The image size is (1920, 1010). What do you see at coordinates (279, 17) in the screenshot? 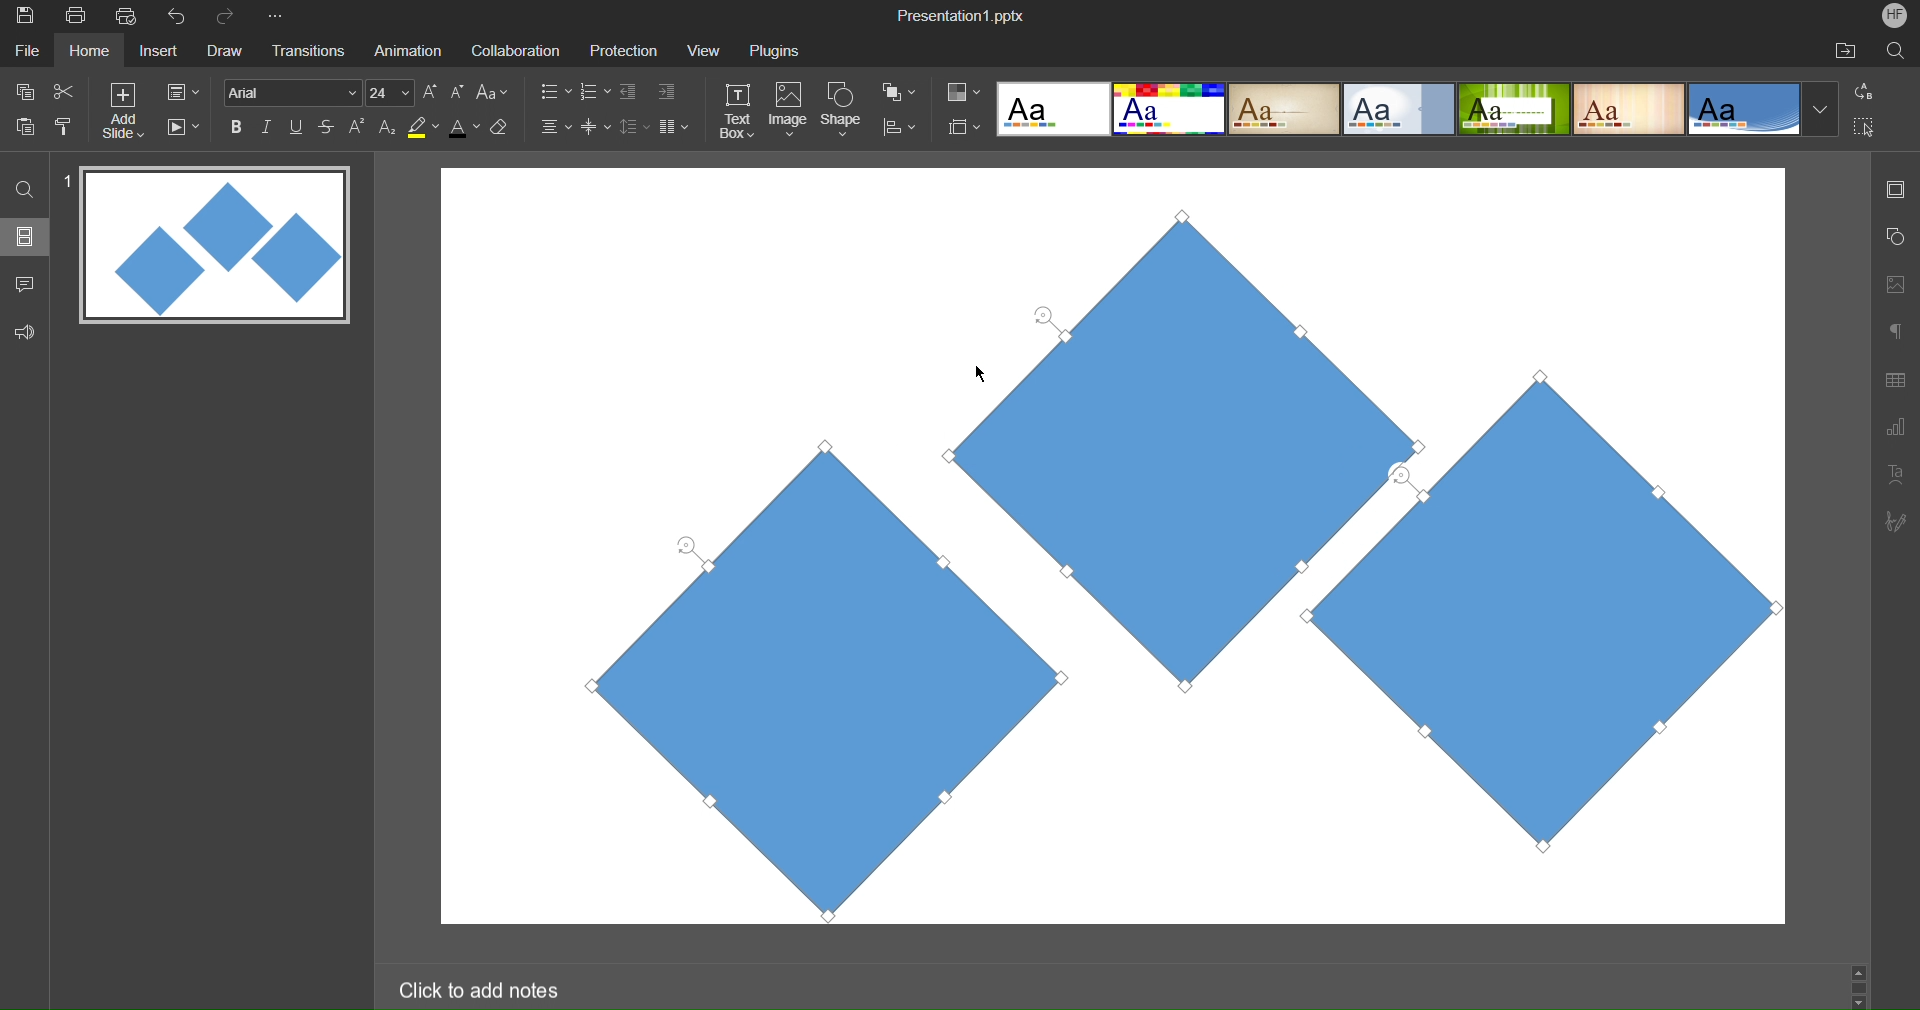
I see `More` at bounding box center [279, 17].